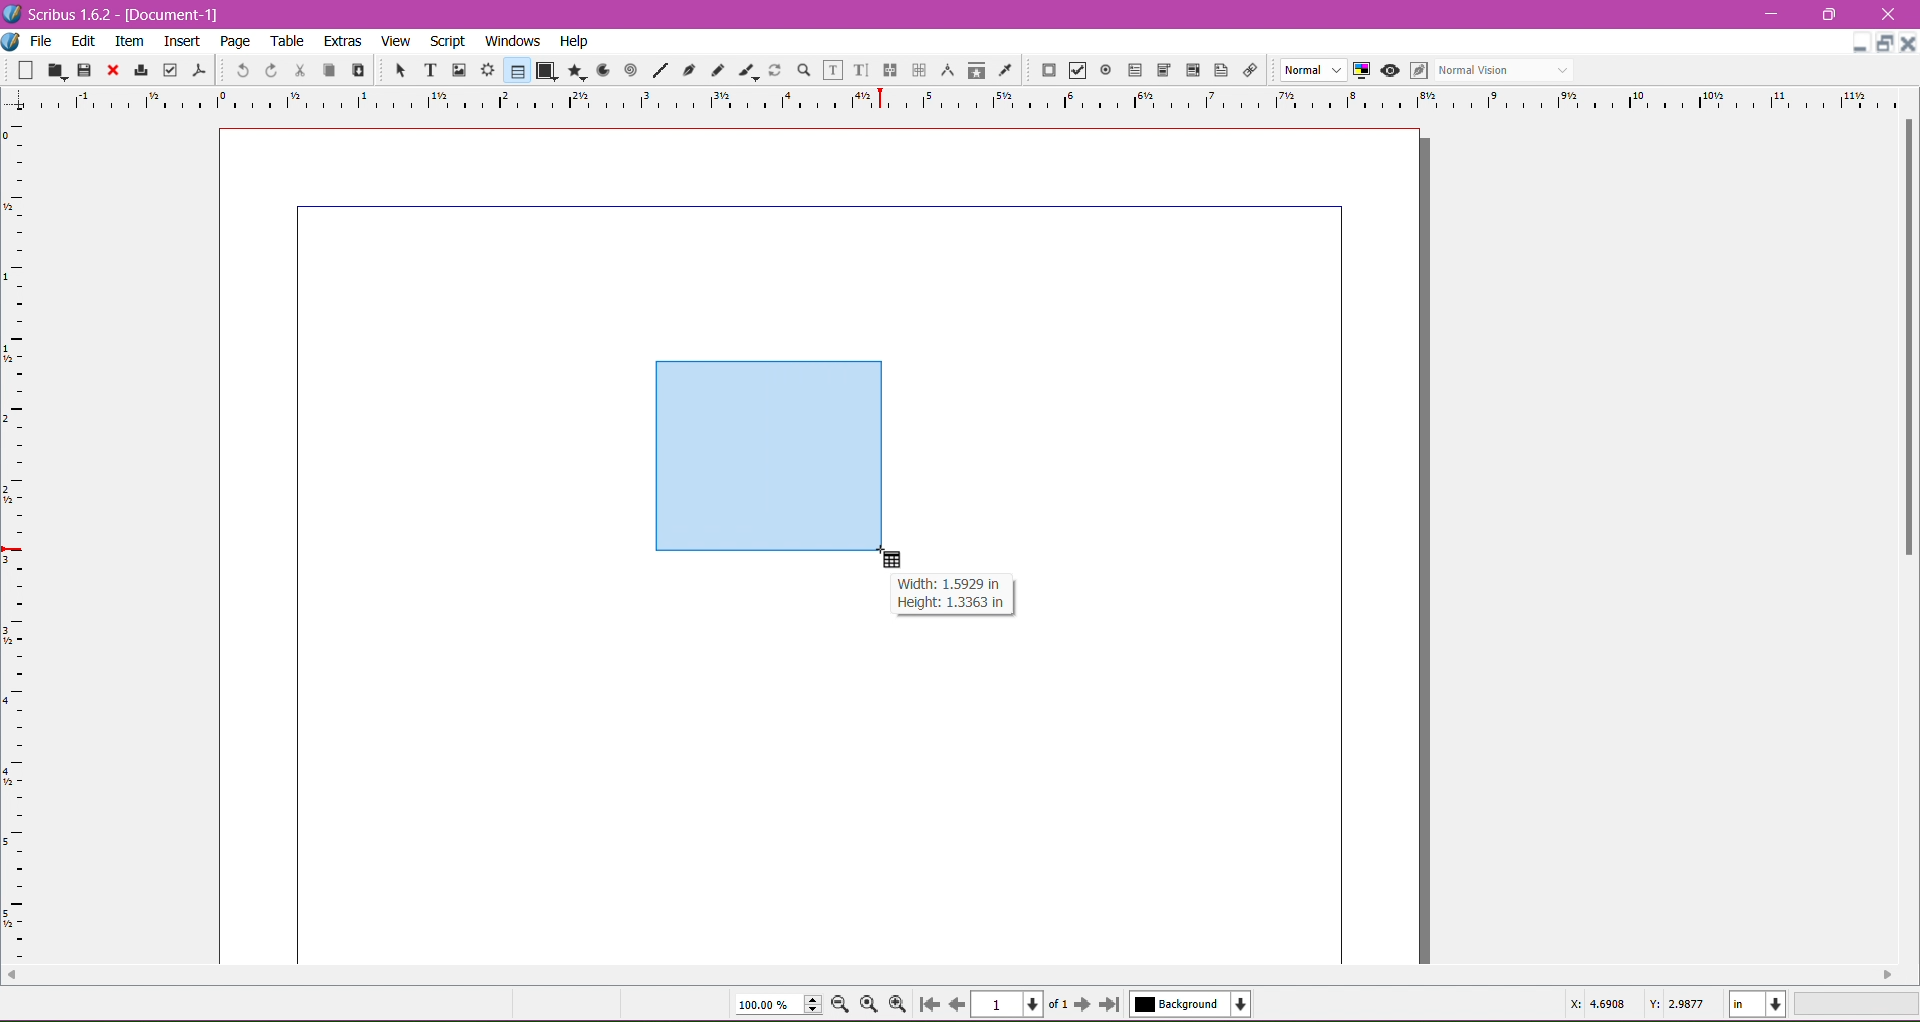 The image size is (1920, 1022). Describe the element at coordinates (773, 69) in the screenshot. I see `Rotate Them` at that location.